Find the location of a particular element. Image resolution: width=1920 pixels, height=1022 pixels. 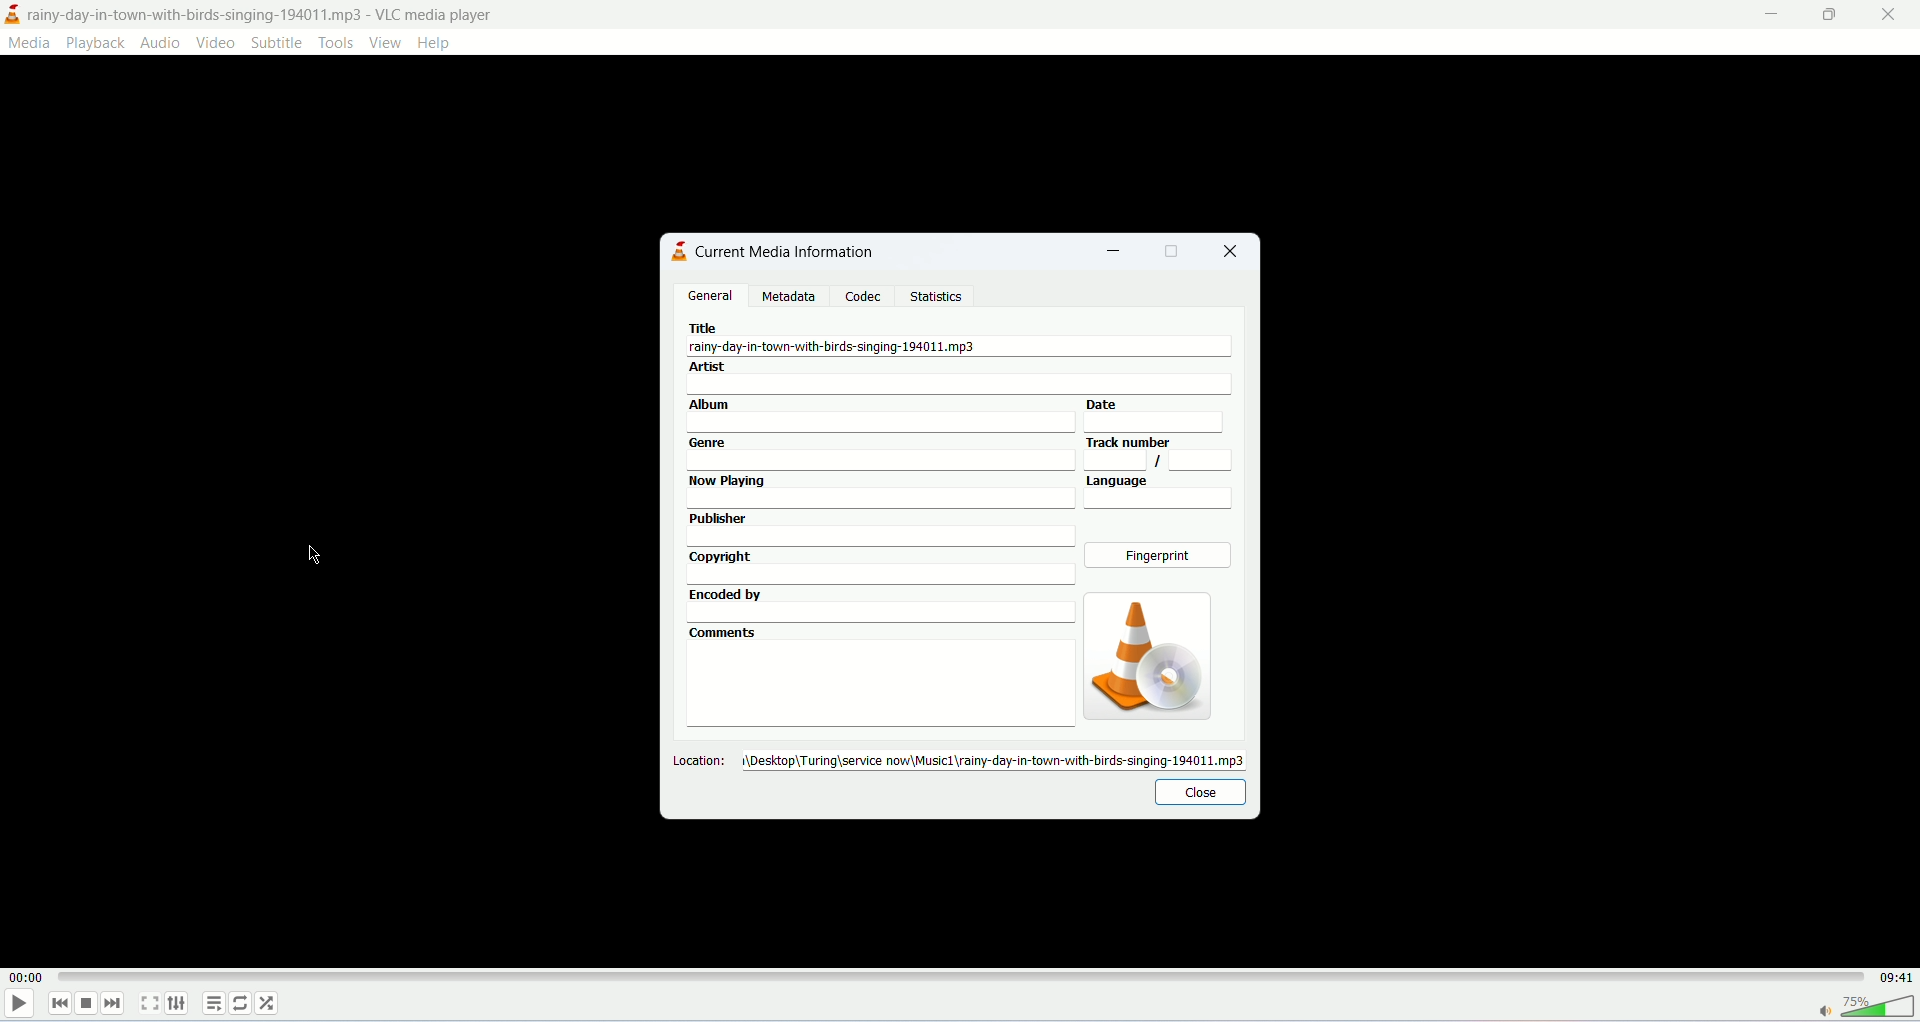

publisher is located at coordinates (881, 527).